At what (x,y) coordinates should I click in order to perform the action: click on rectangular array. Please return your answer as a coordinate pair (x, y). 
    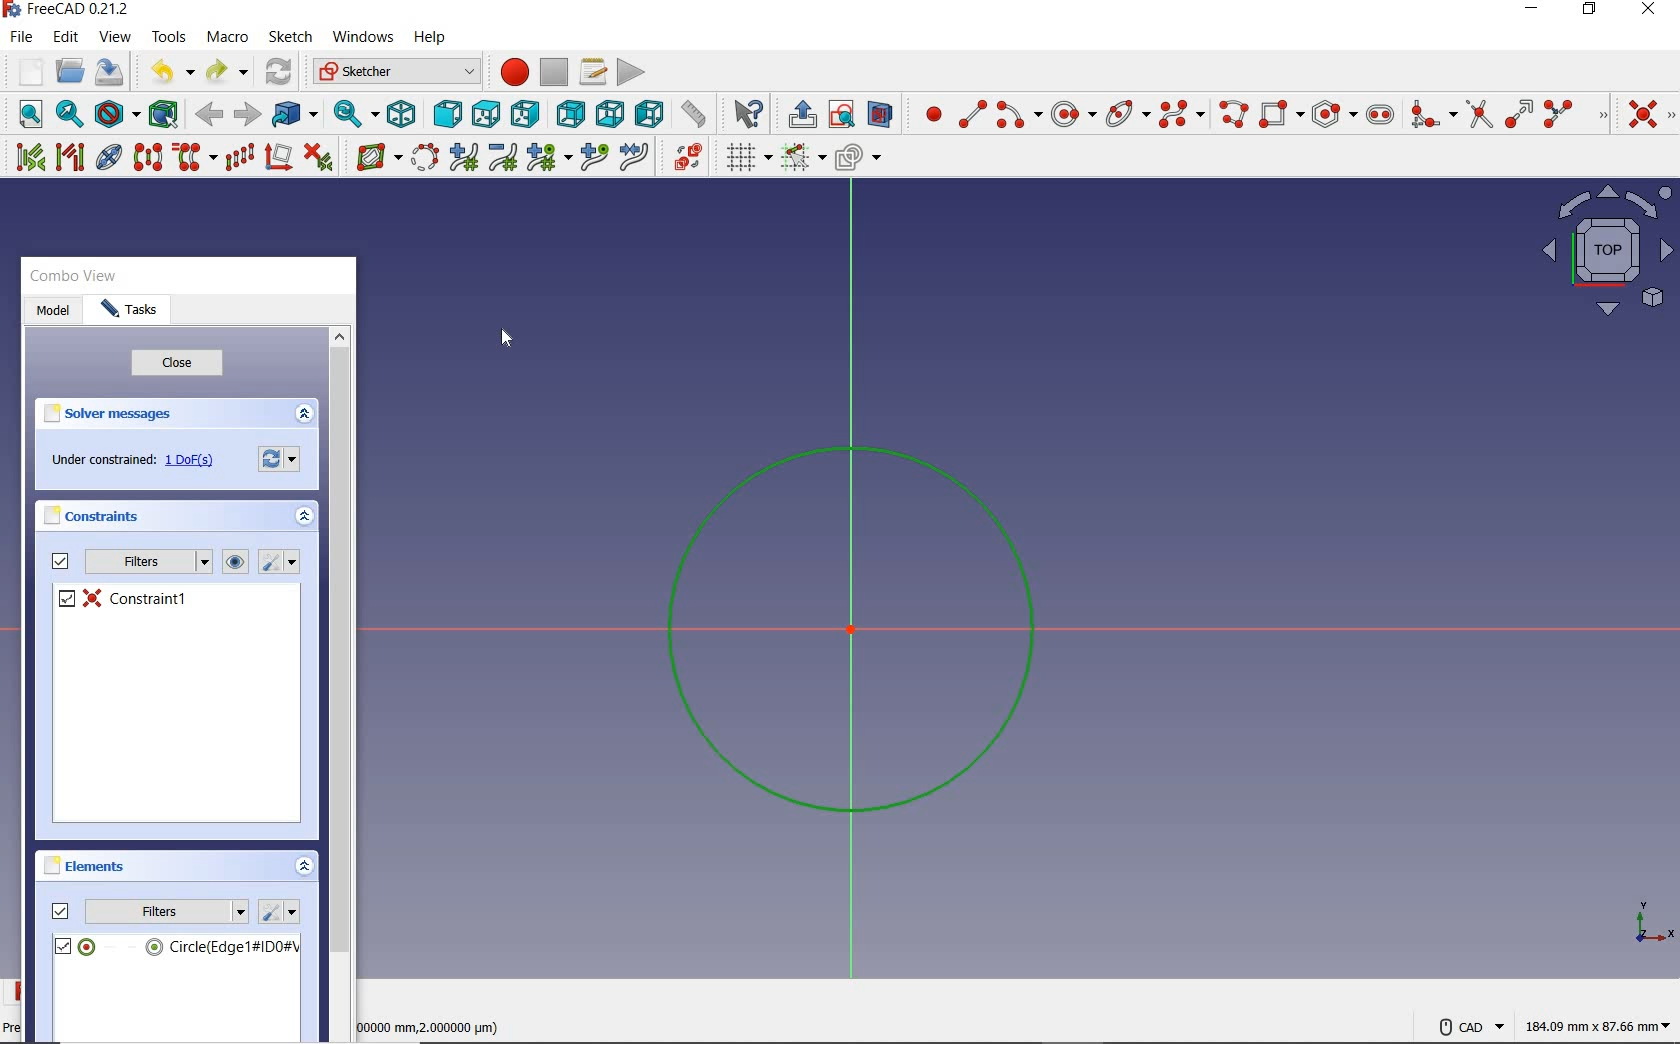
    Looking at the image, I should click on (241, 157).